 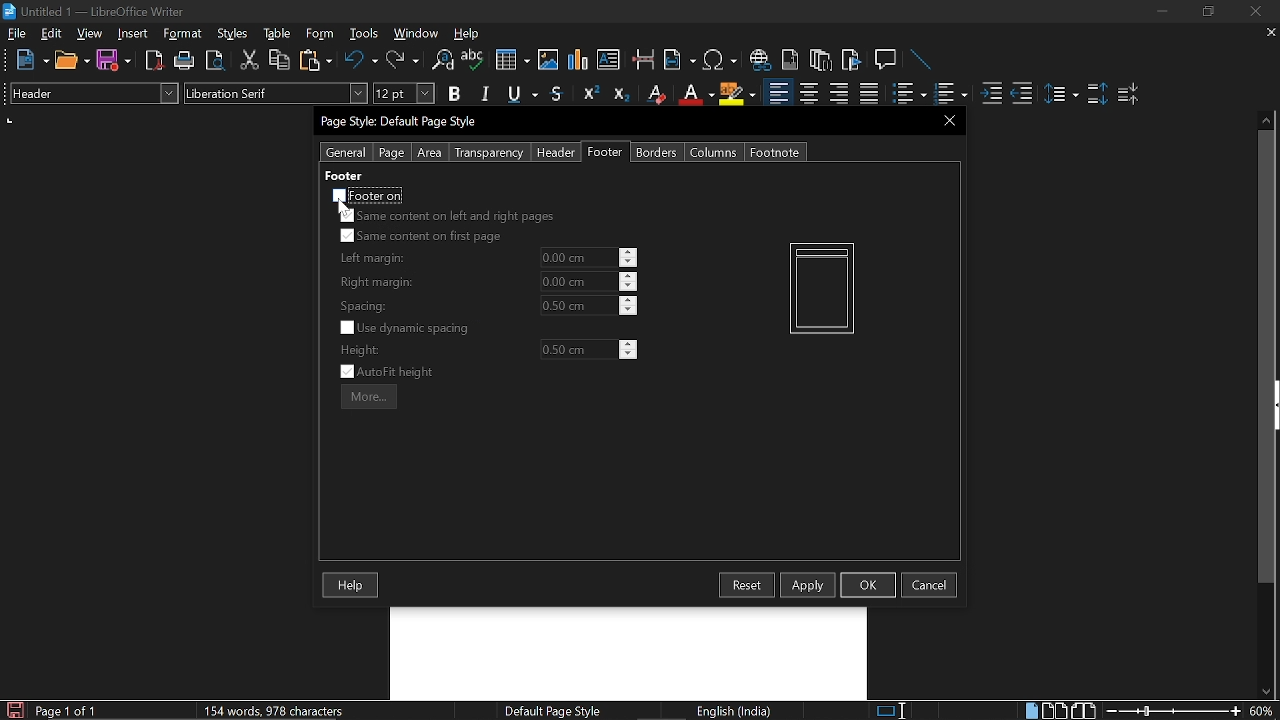 What do you see at coordinates (947, 120) in the screenshot?
I see `CLose` at bounding box center [947, 120].